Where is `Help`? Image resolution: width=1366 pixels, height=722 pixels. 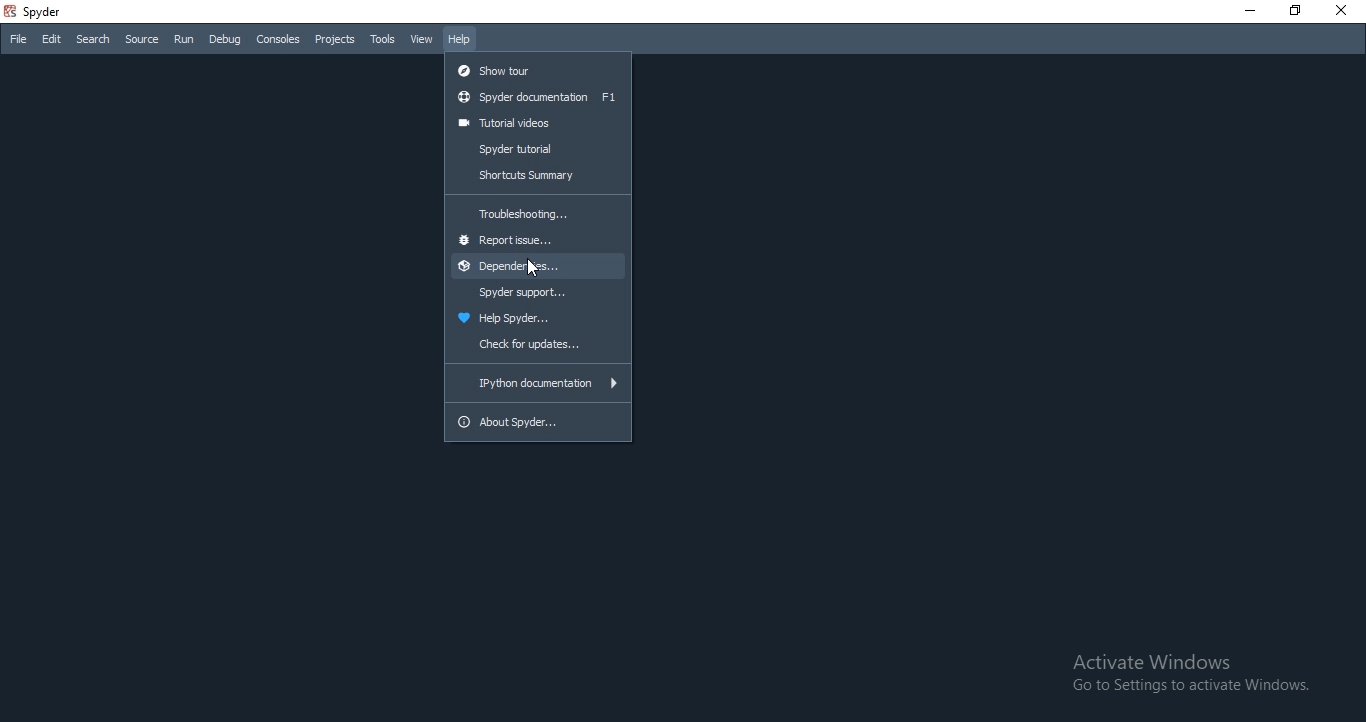
Help is located at coordinates (460, 40).